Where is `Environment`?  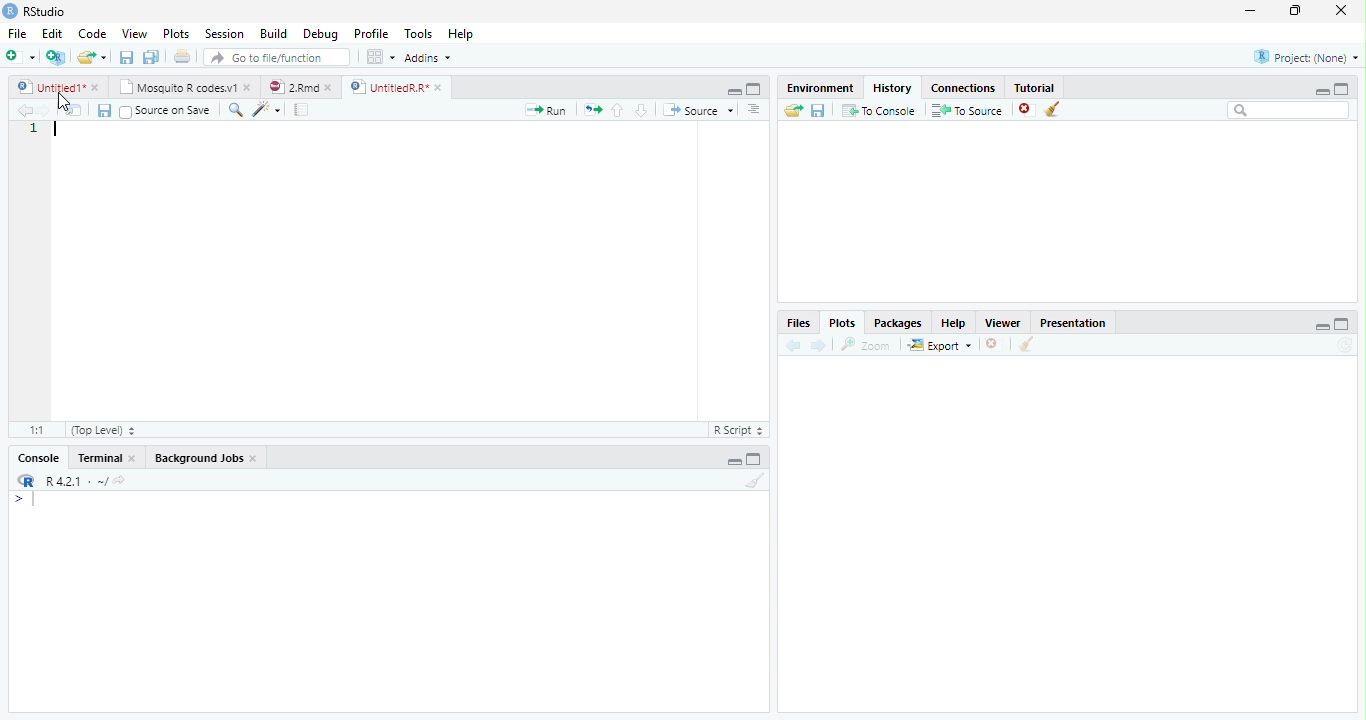
Environment is located at coordinates (821, 88).